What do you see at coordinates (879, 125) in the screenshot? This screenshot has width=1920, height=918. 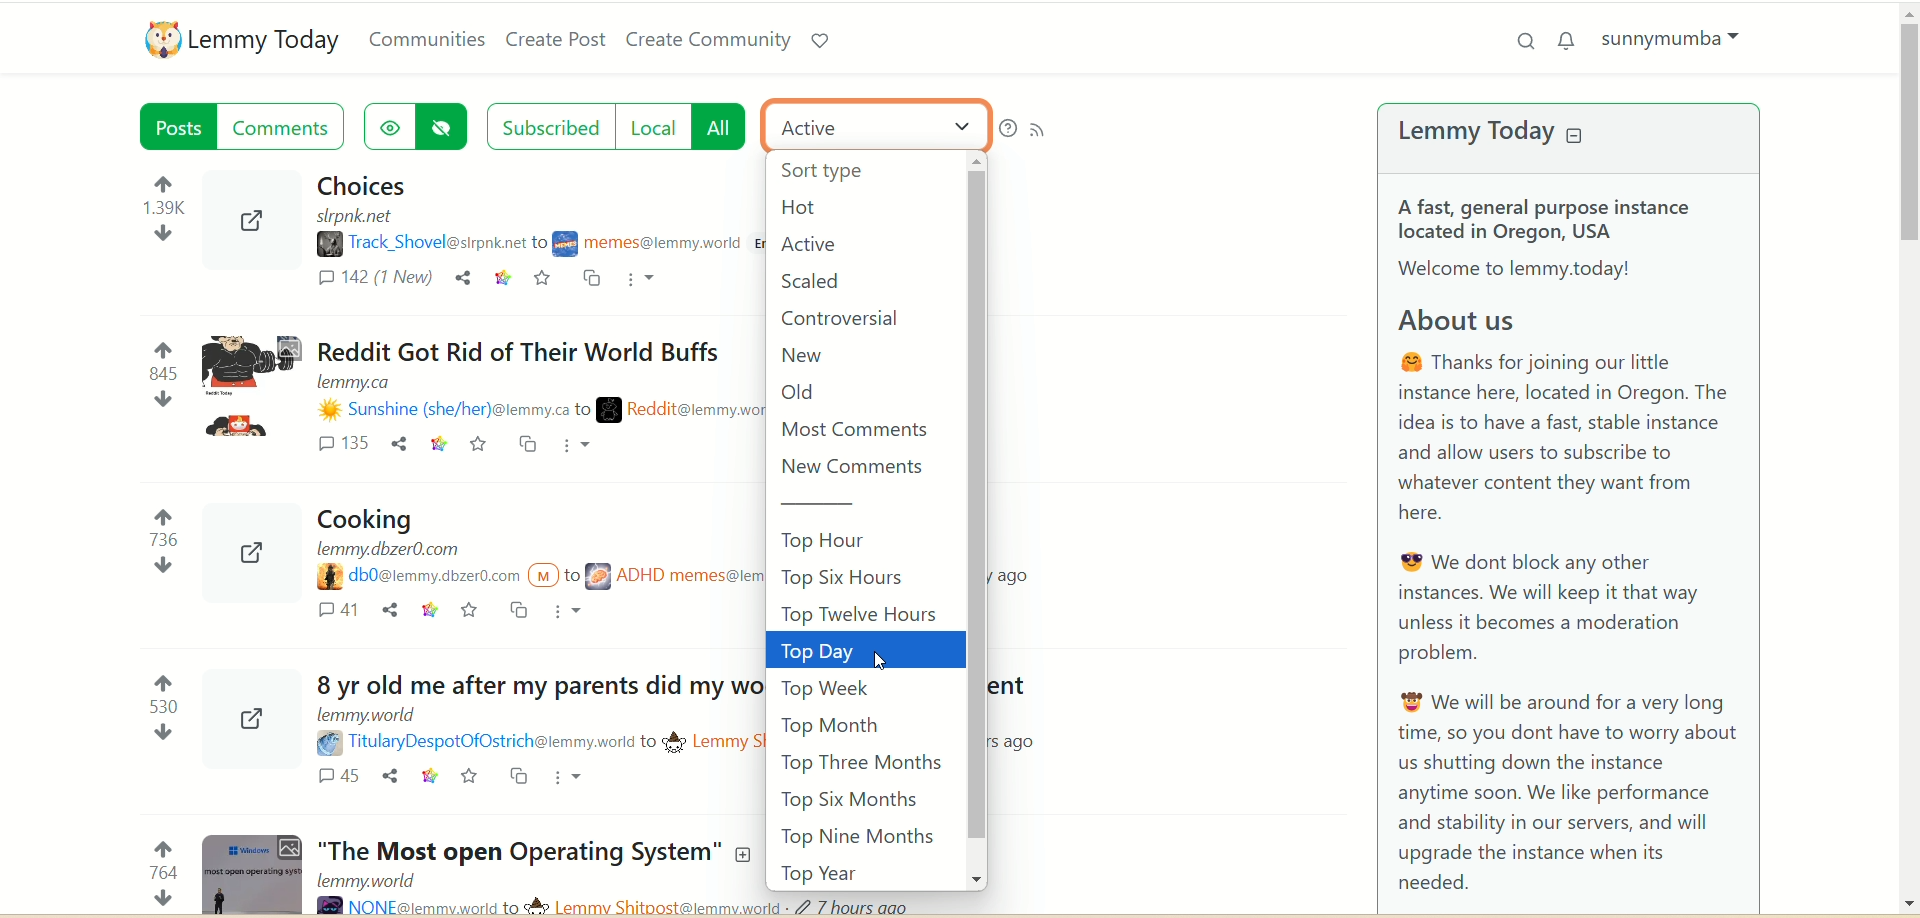 I see `Active(sort by)` at bounding box center [879, 125].